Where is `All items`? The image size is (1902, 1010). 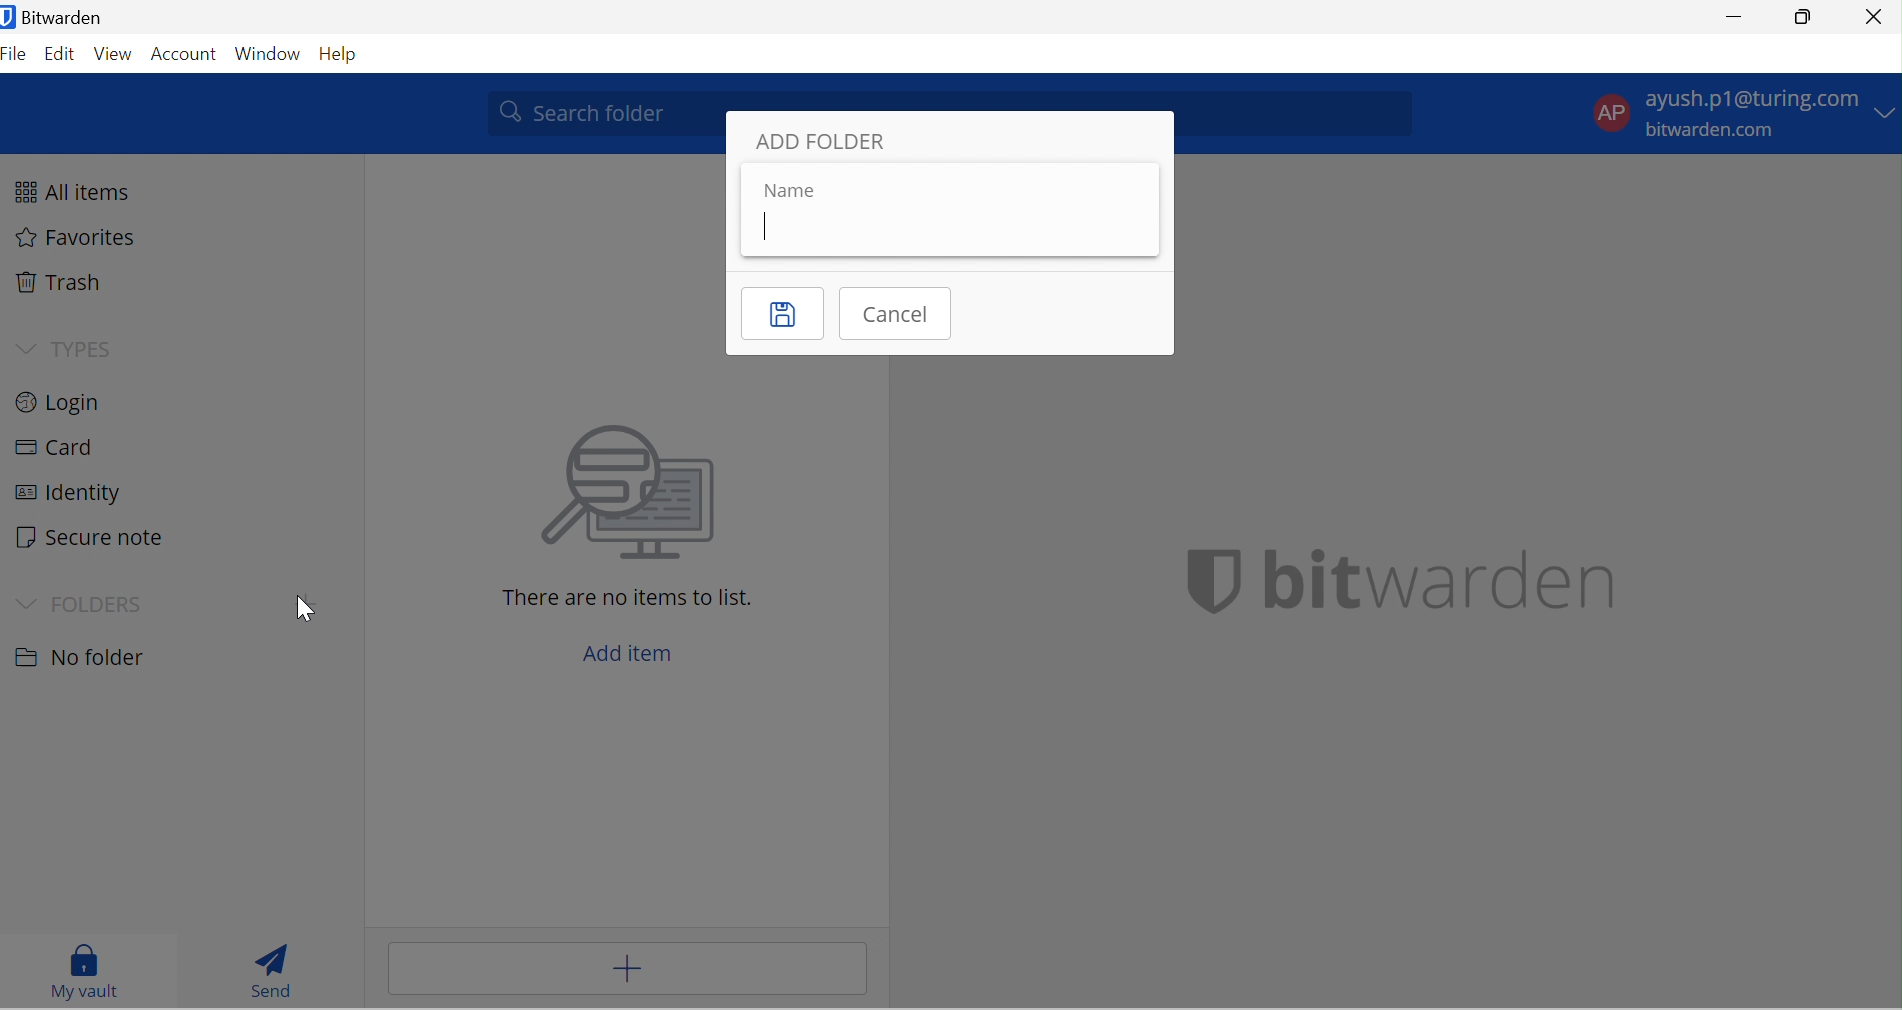 All items is located at coordinates (83, 190).